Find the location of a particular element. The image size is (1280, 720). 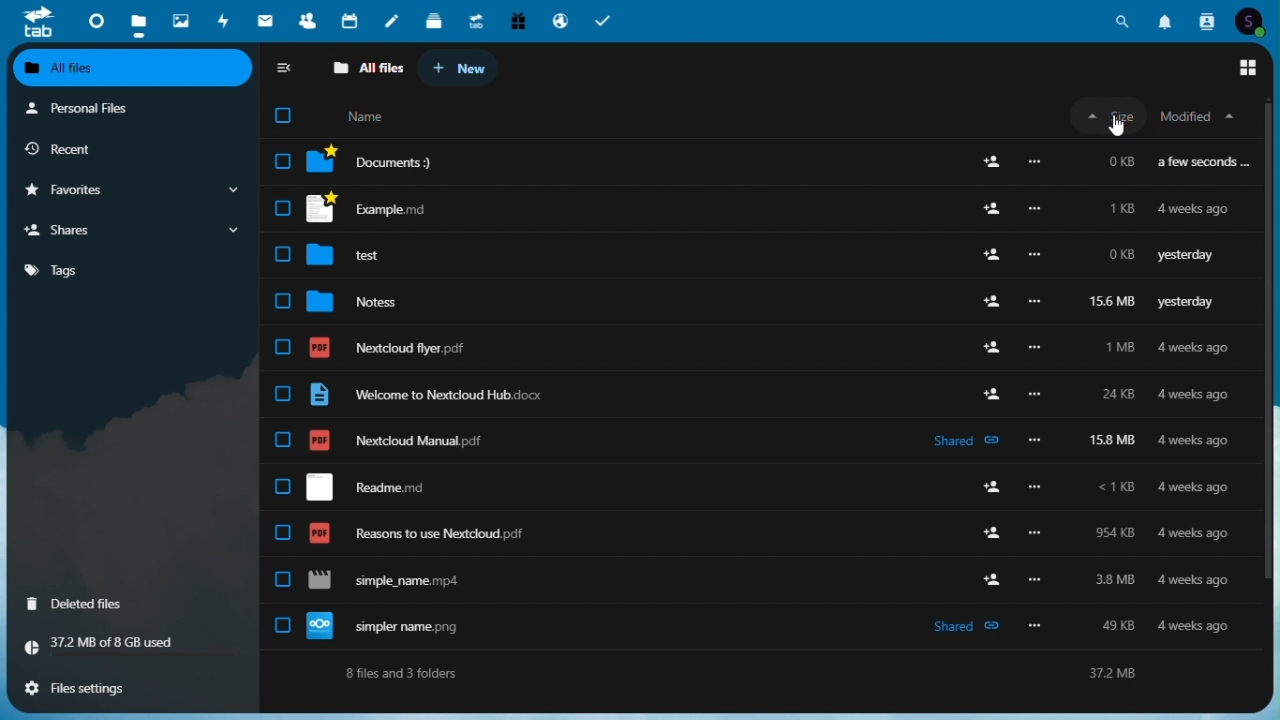

shares is located at coordinates (128, 231).